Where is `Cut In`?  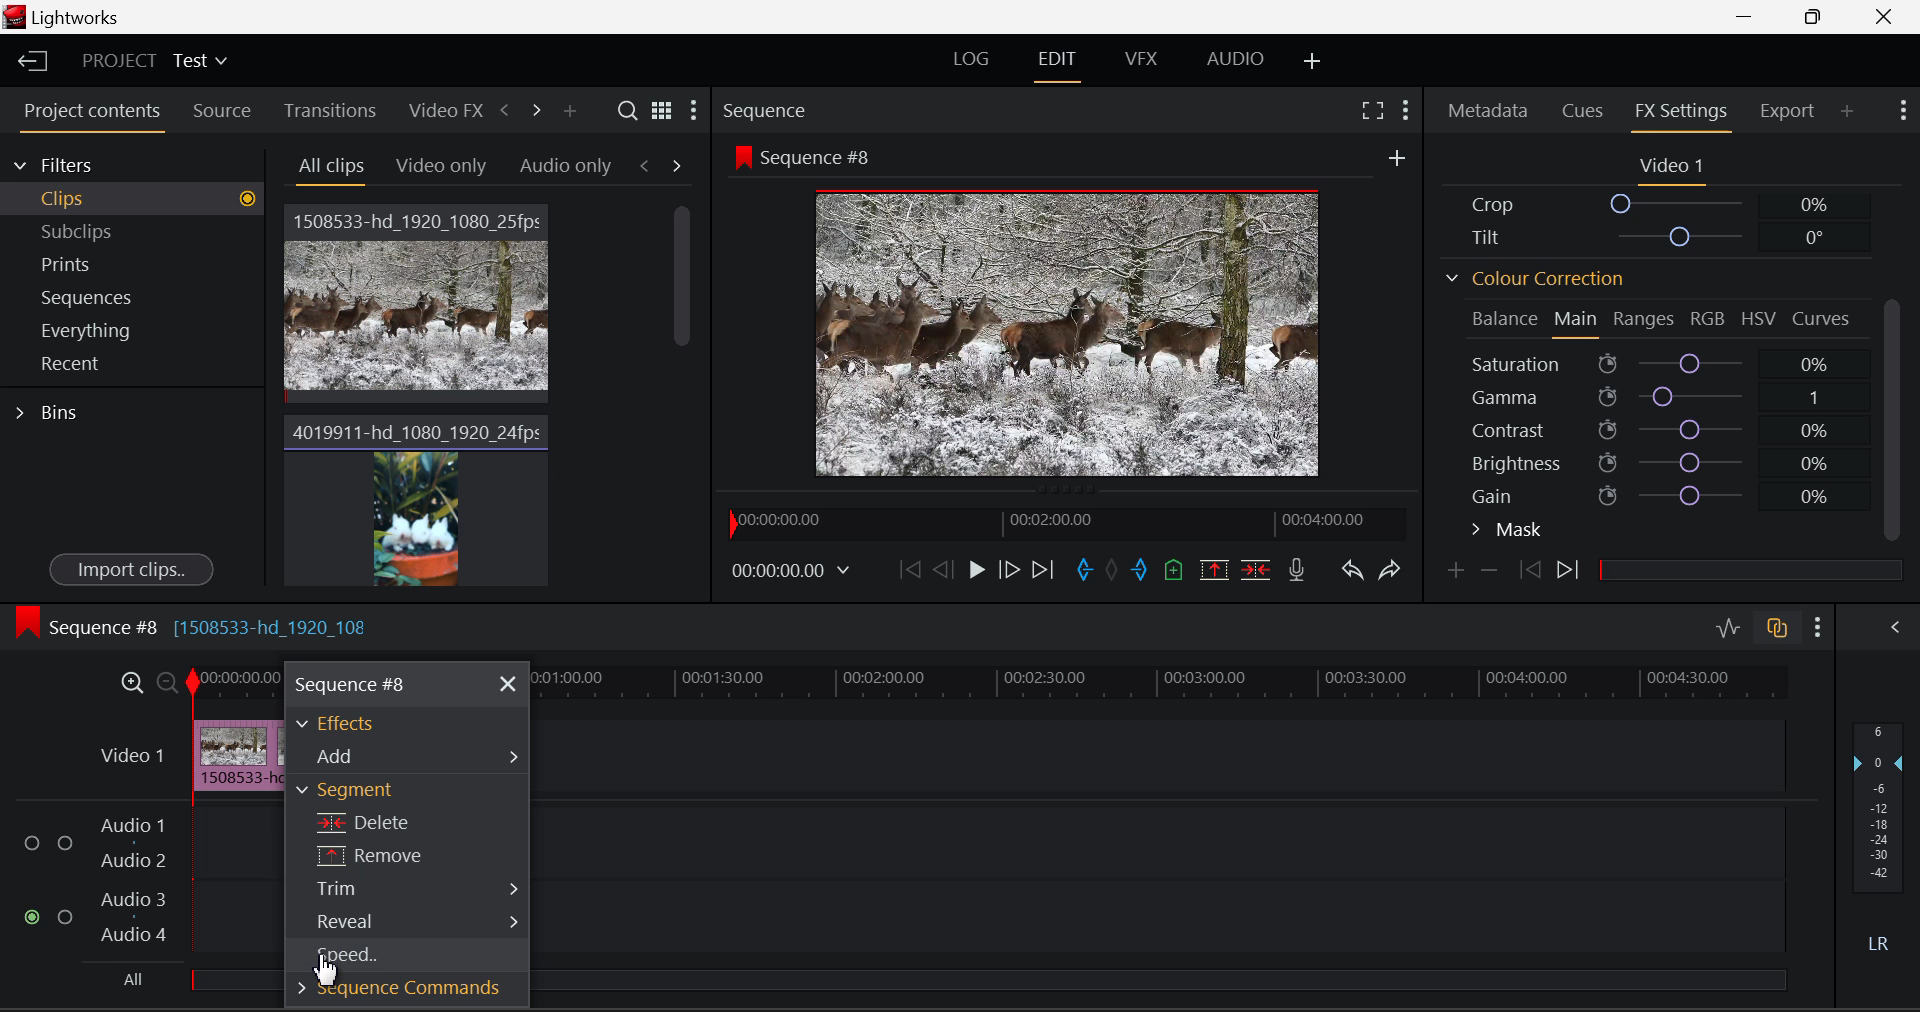 Cut In is located at coordinates (1082, 570).